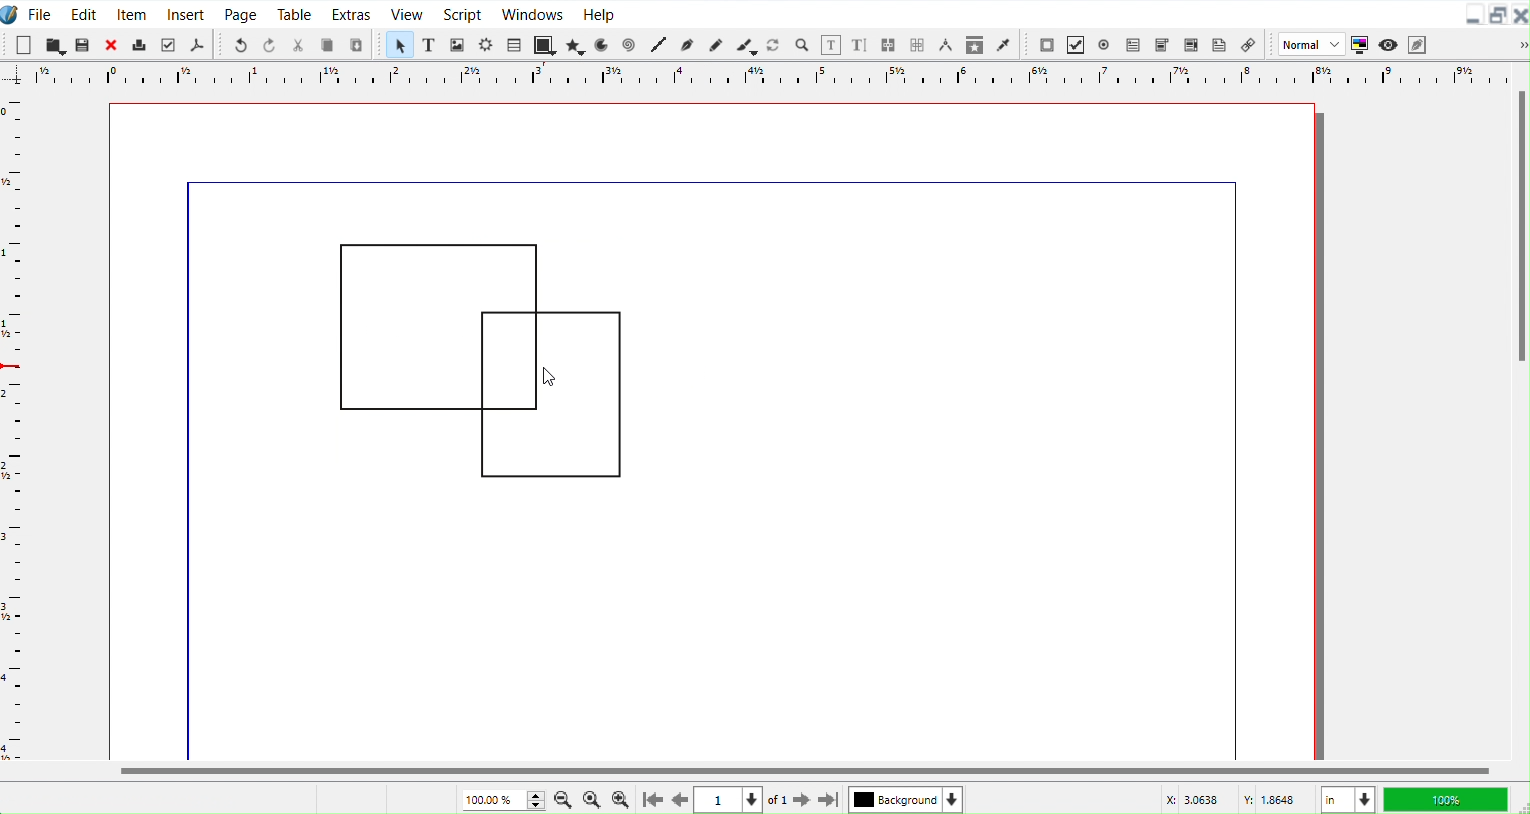 The image size is (1530, 814). I want to click on Image Frame, so click(458, 44).